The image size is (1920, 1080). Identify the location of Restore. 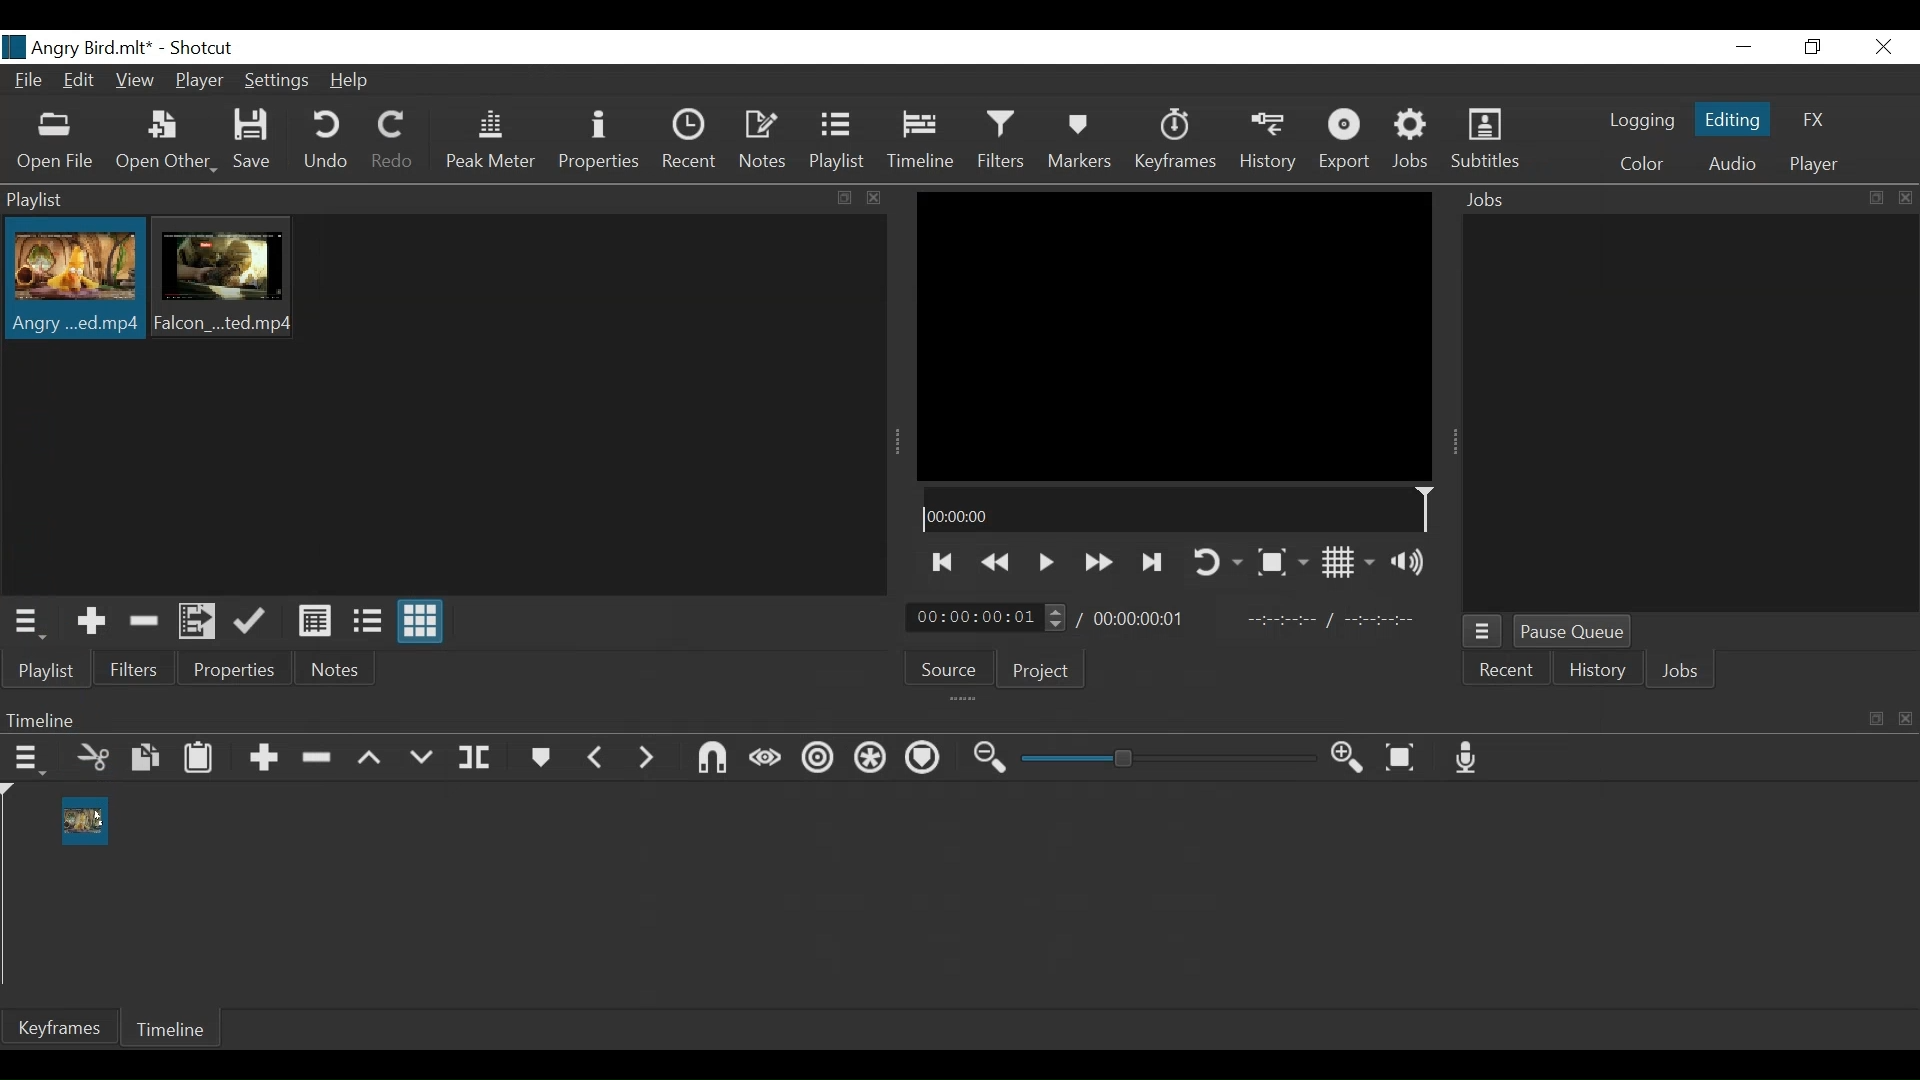
(1810, 46).